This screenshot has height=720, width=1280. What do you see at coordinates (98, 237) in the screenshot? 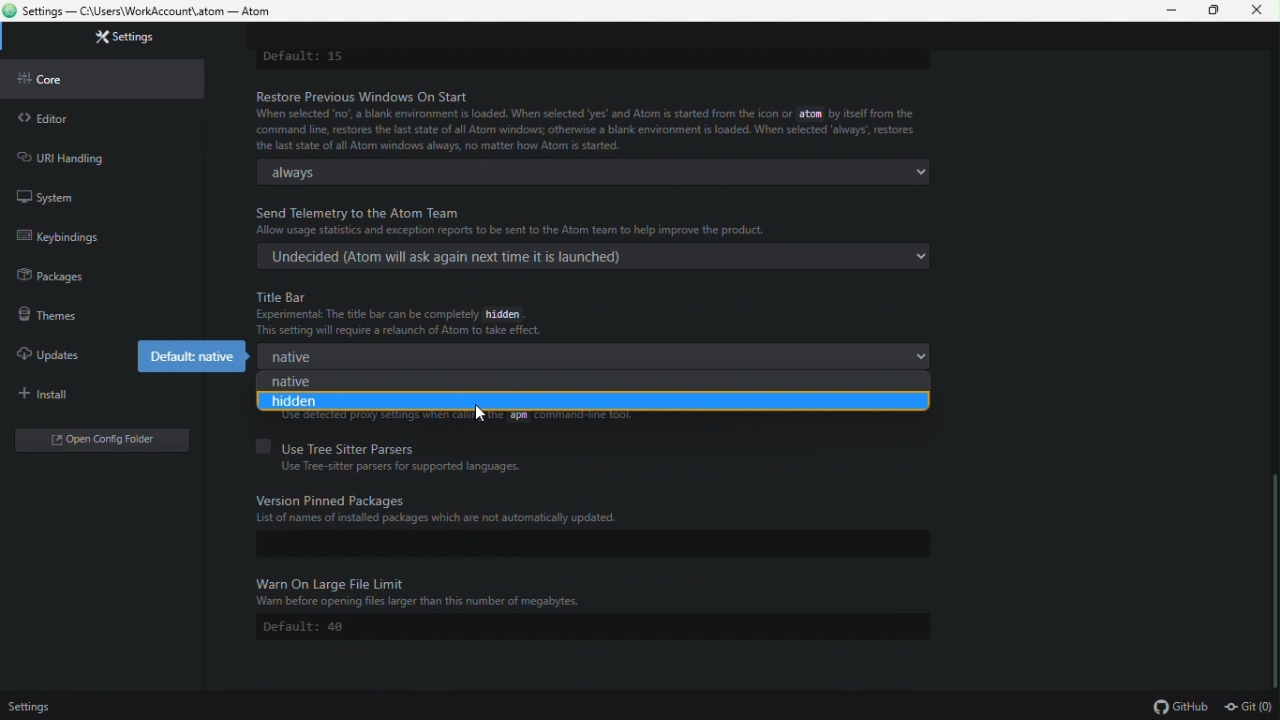
I see `keybindings` at bounding box center [98, 237].